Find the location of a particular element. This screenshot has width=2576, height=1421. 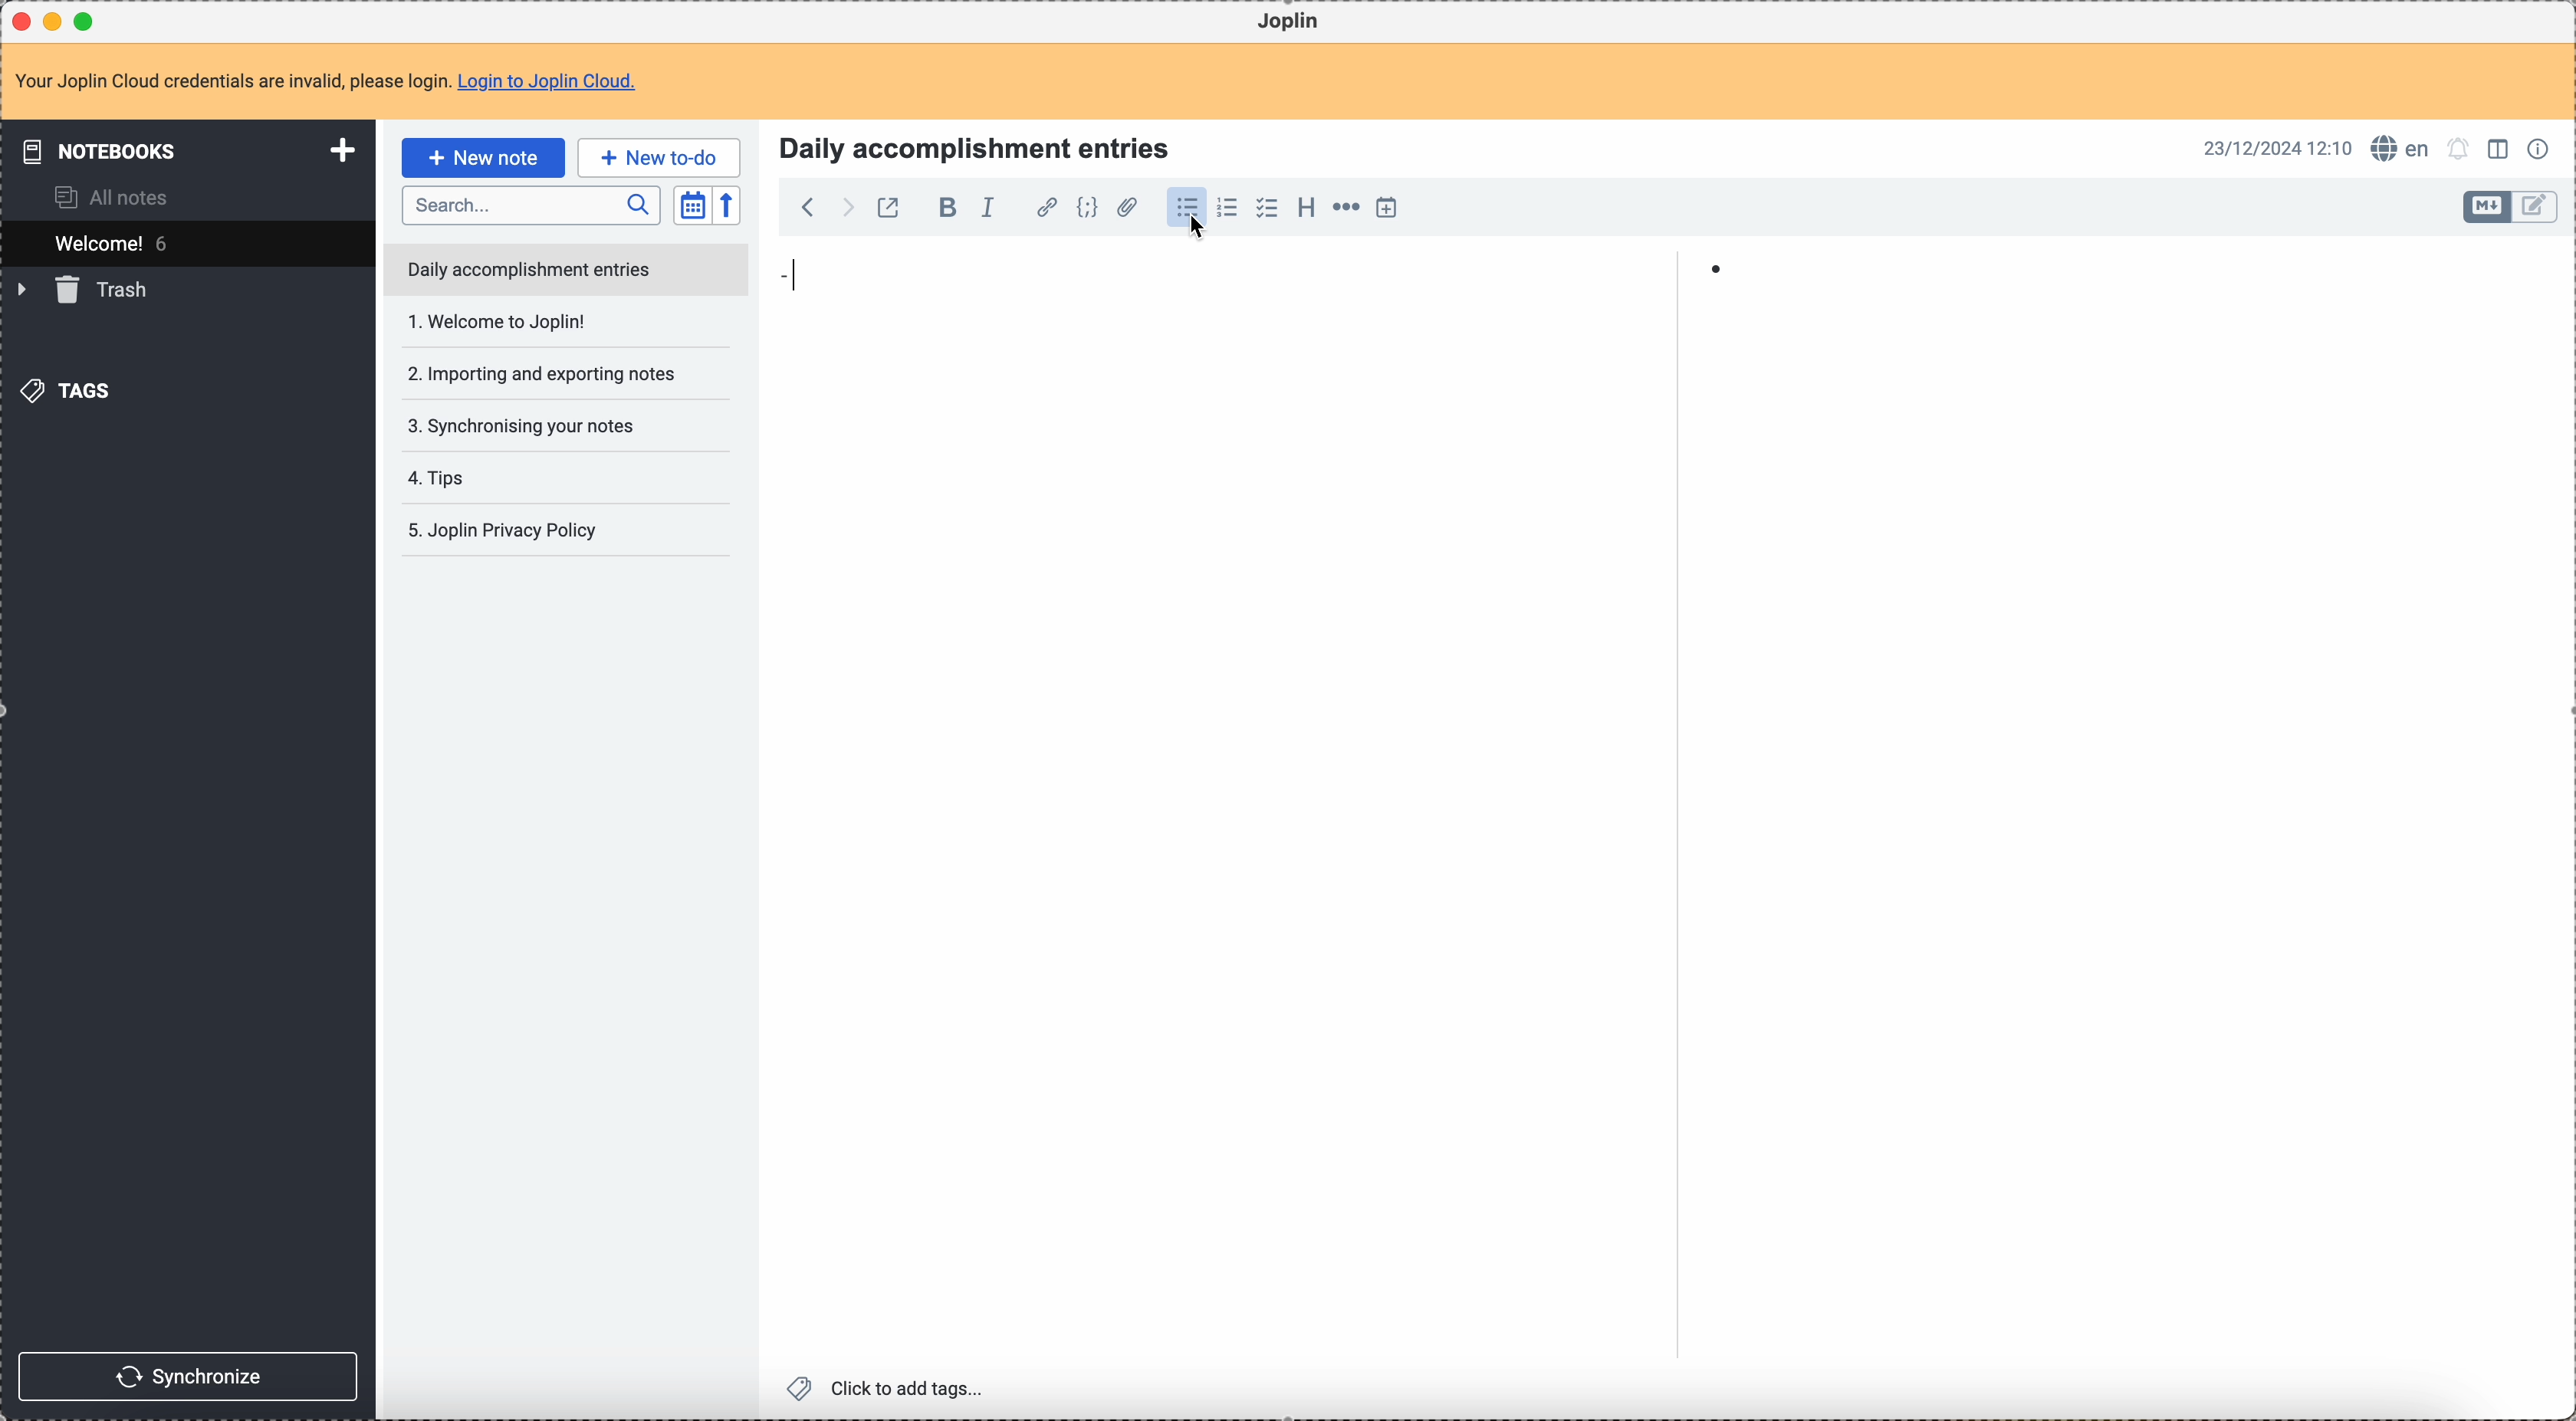

insert time is located at coordinates (1386, 208).